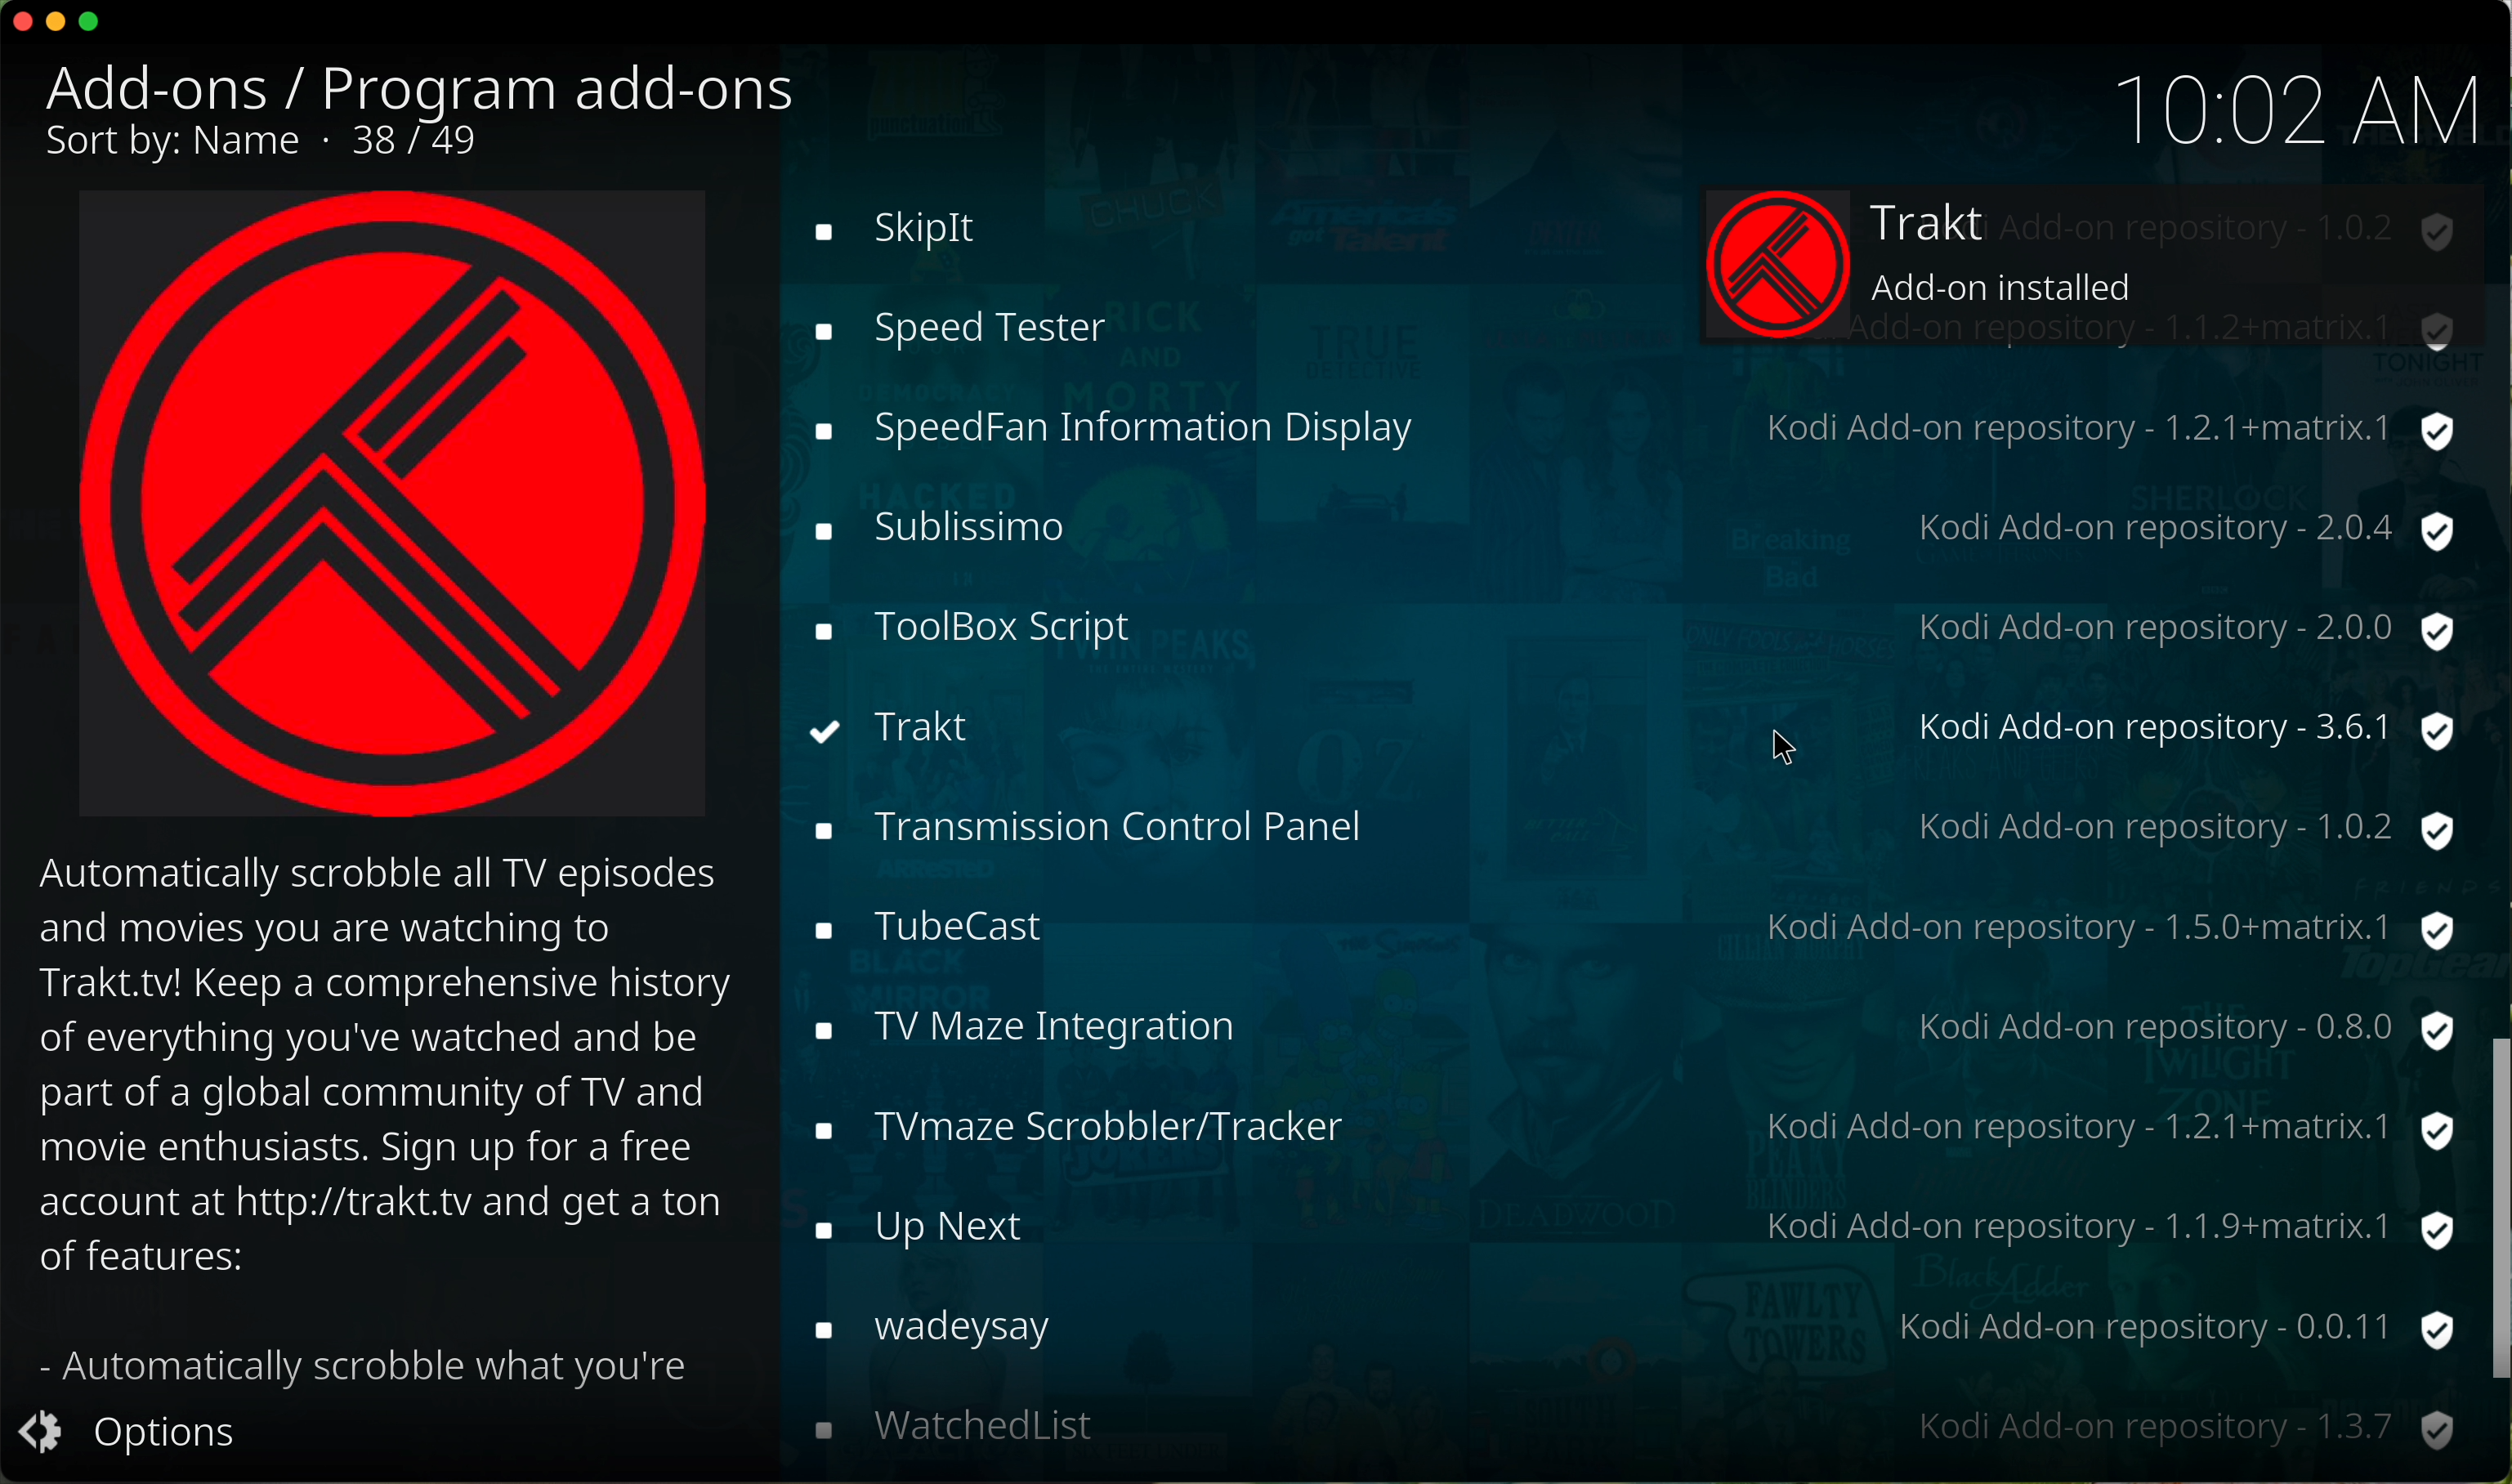  What do you see at coordinates (899, 734) in the screenshot?
I see `Trakt installed` at bounding box center [899, 734].